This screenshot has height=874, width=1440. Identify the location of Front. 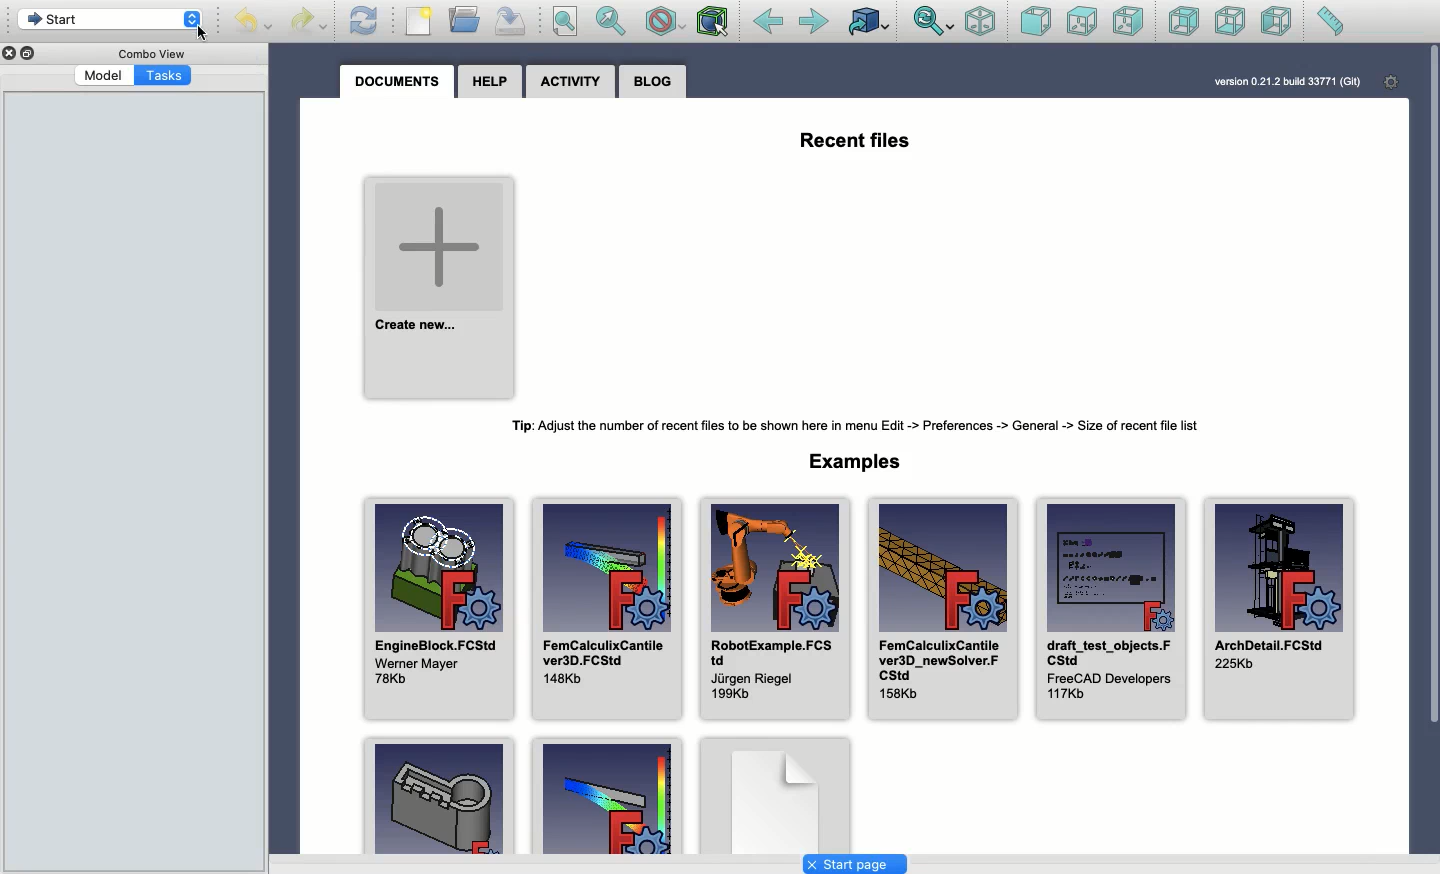
(1036, 23).